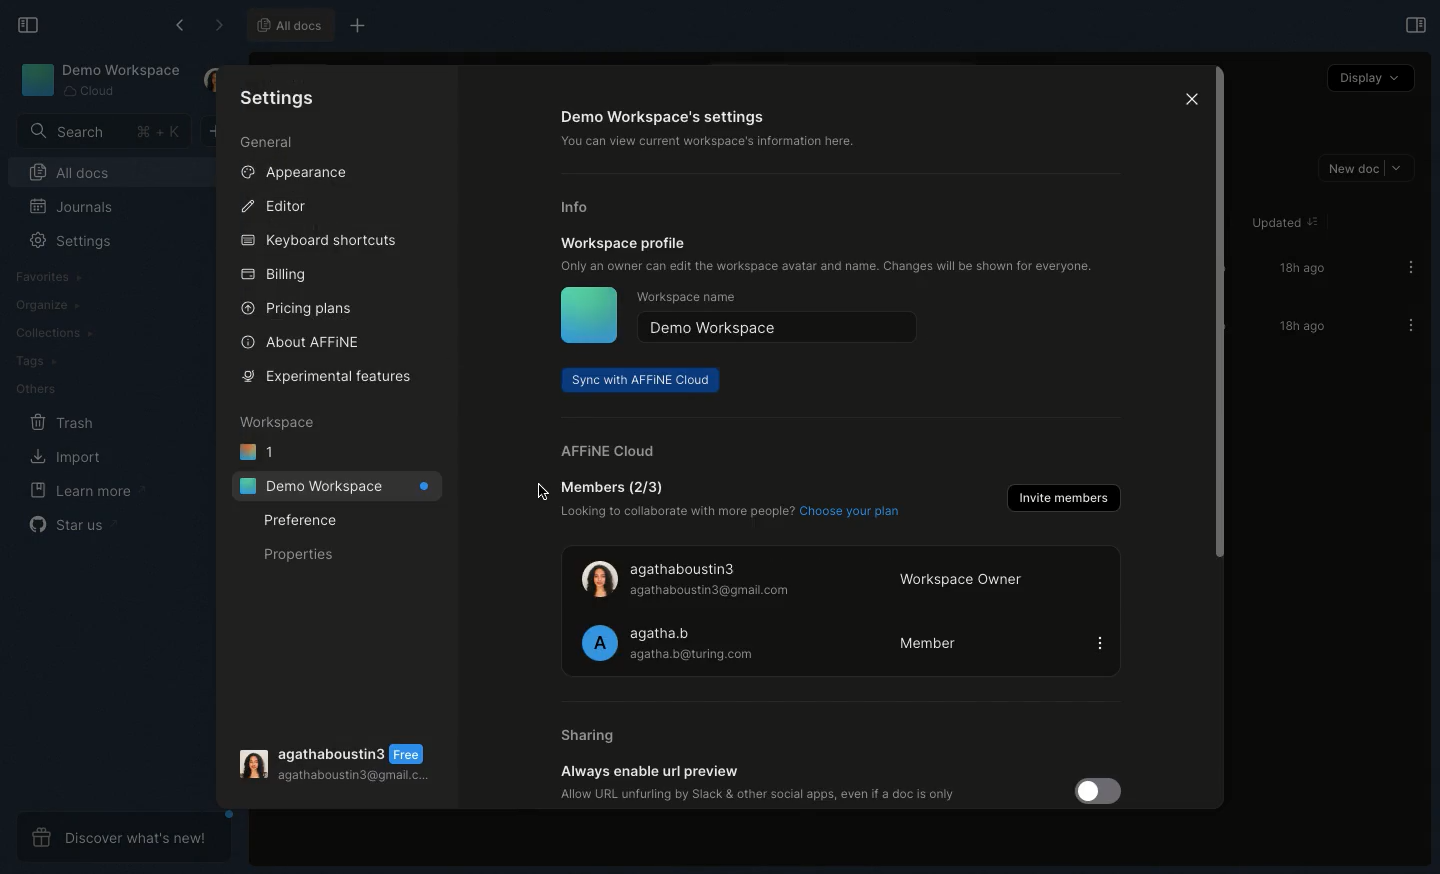 The width and height of the screenshot is (1440, 874). What do you see at coordinates (1296, 327) in the screenshot?
I see `18h ago` at bounding box center [1296, 327].